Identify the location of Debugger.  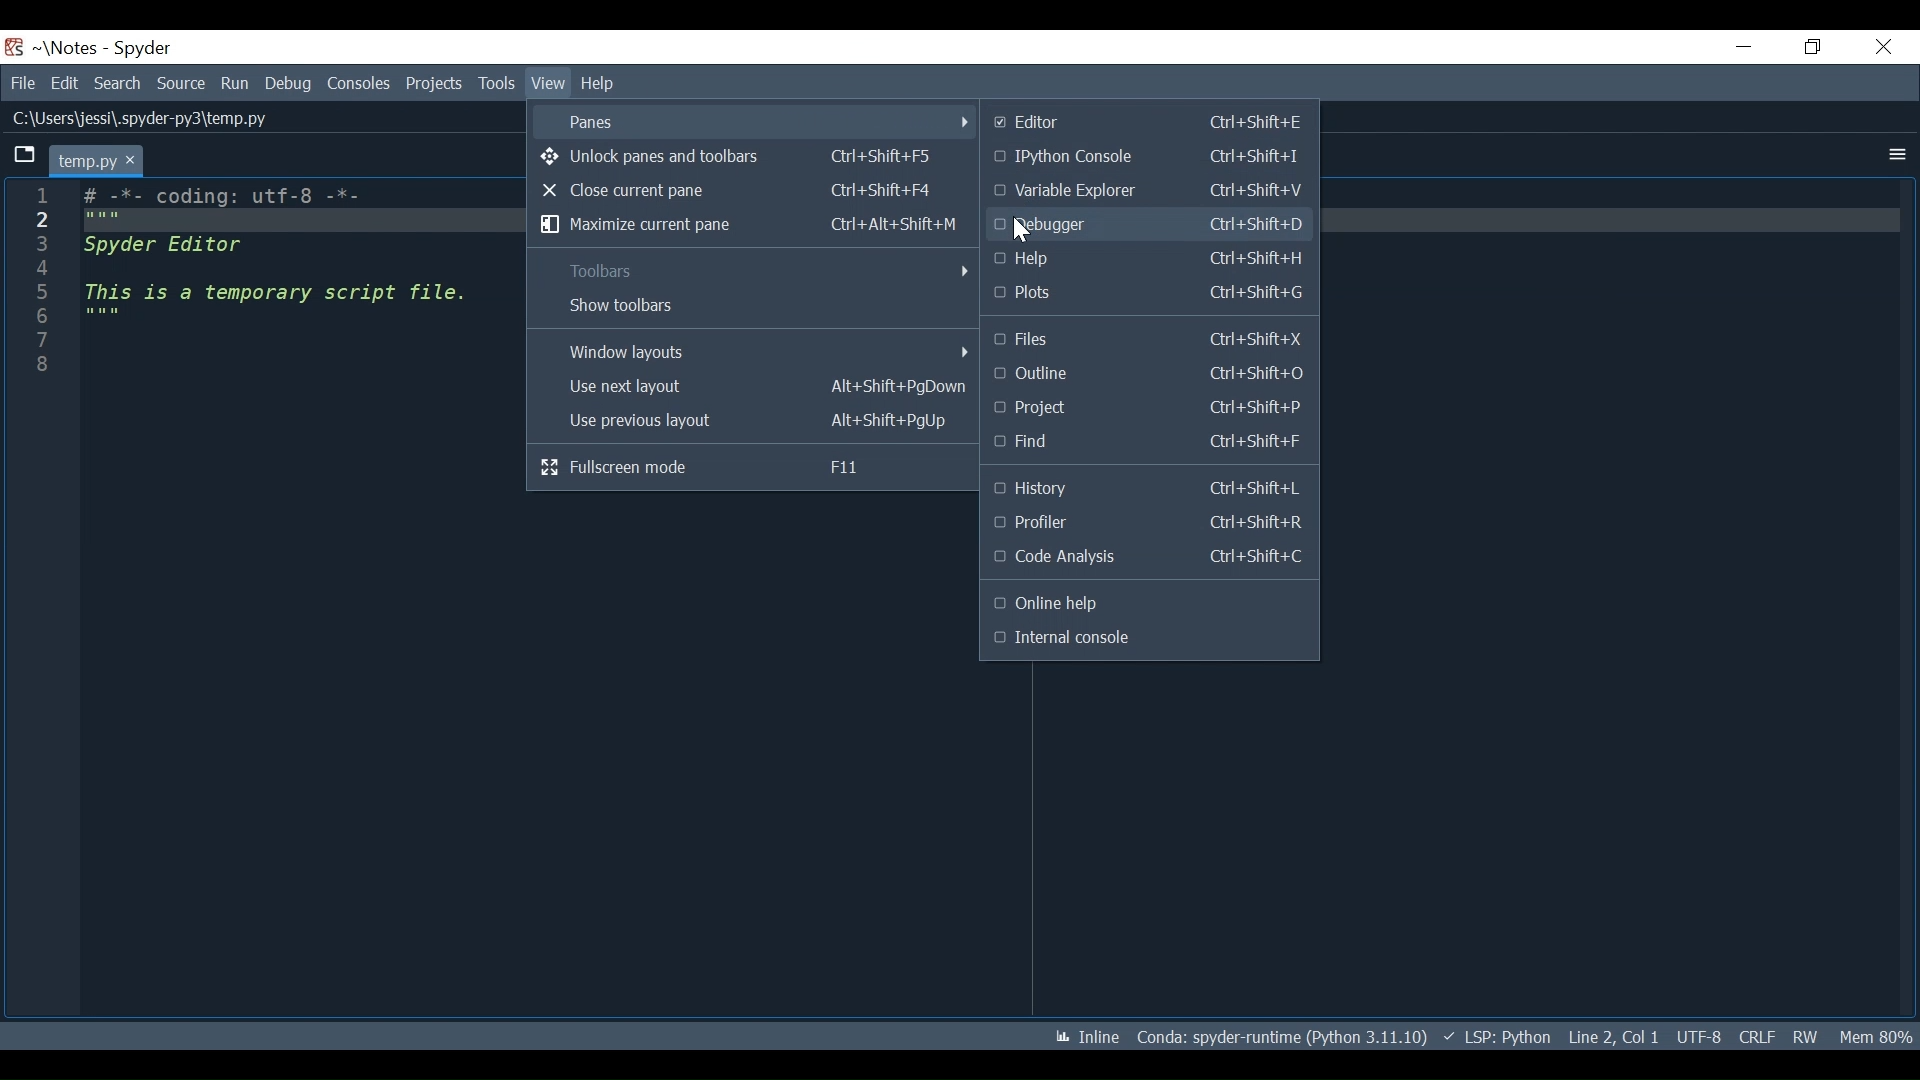
(1151, 225).